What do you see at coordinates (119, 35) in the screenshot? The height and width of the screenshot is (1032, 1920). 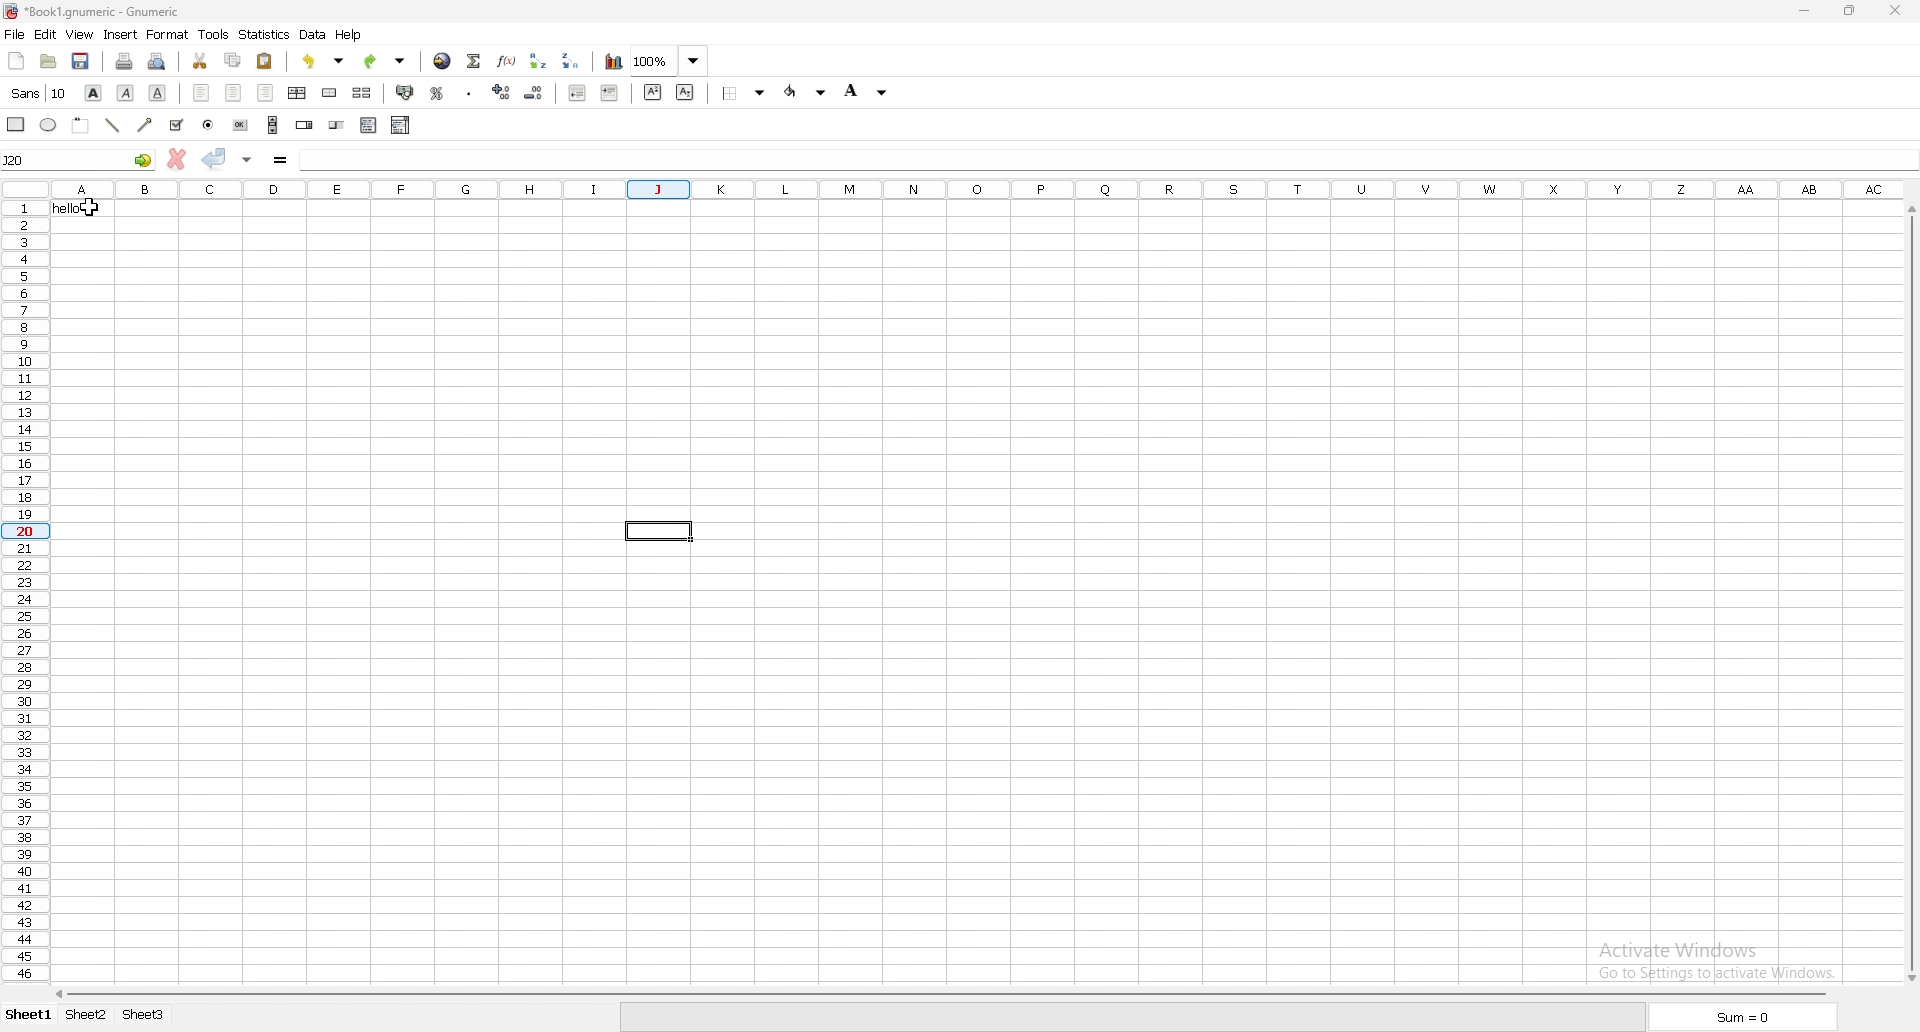 I see `insert` at bounding box center [119, 35].